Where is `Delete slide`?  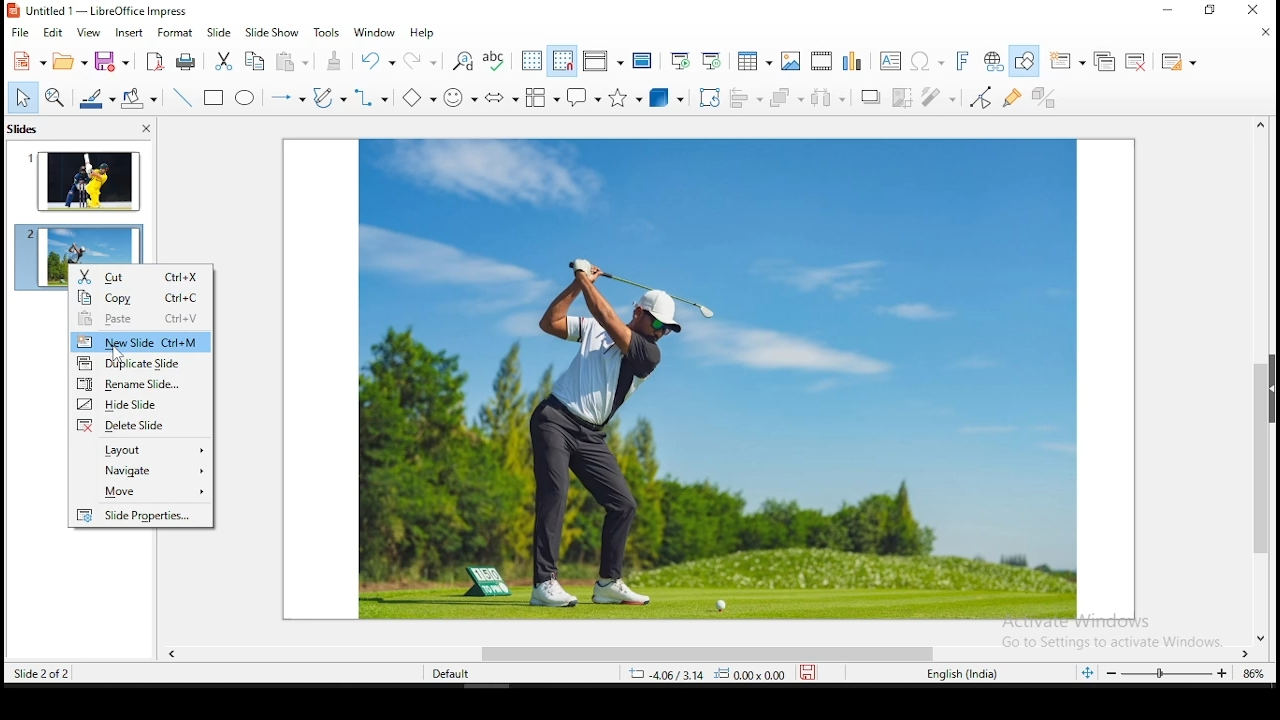 Delete slide is located at coordinates (143, 427).